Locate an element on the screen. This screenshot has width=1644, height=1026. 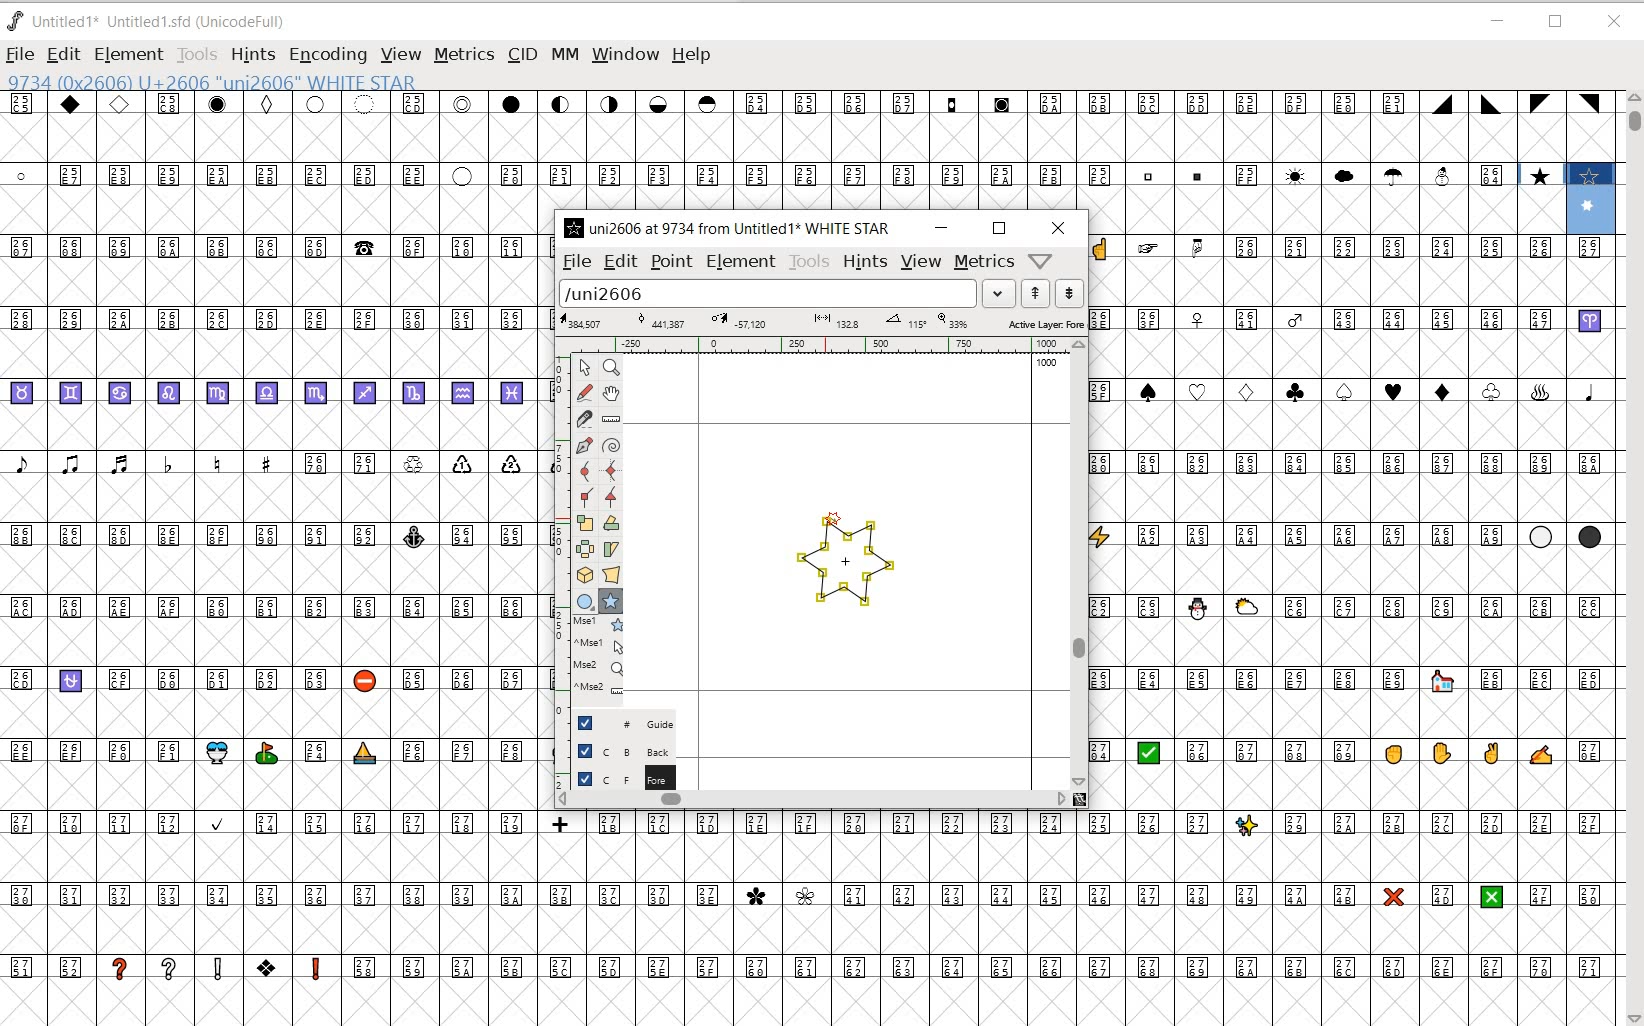
CURSOR is located at coordinates (1039, 76).